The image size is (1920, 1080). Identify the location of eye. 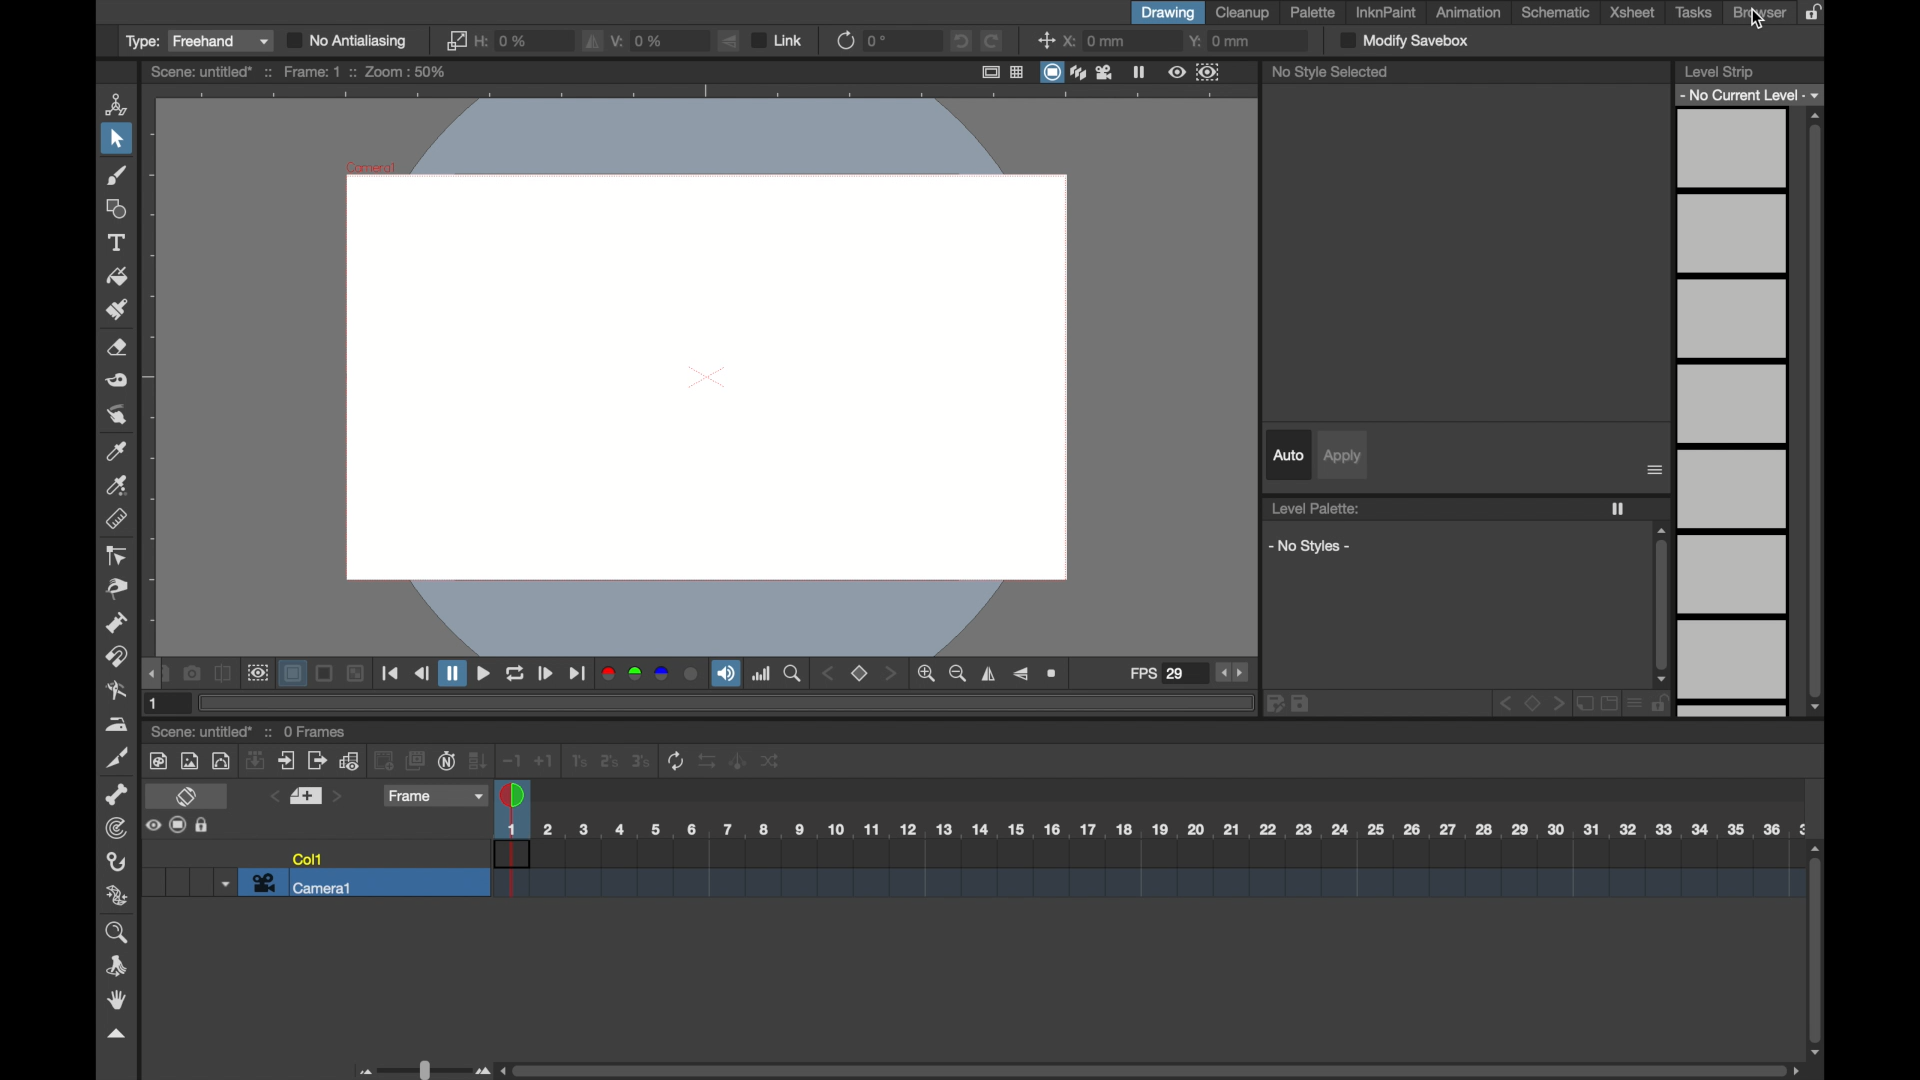
(153, 825).